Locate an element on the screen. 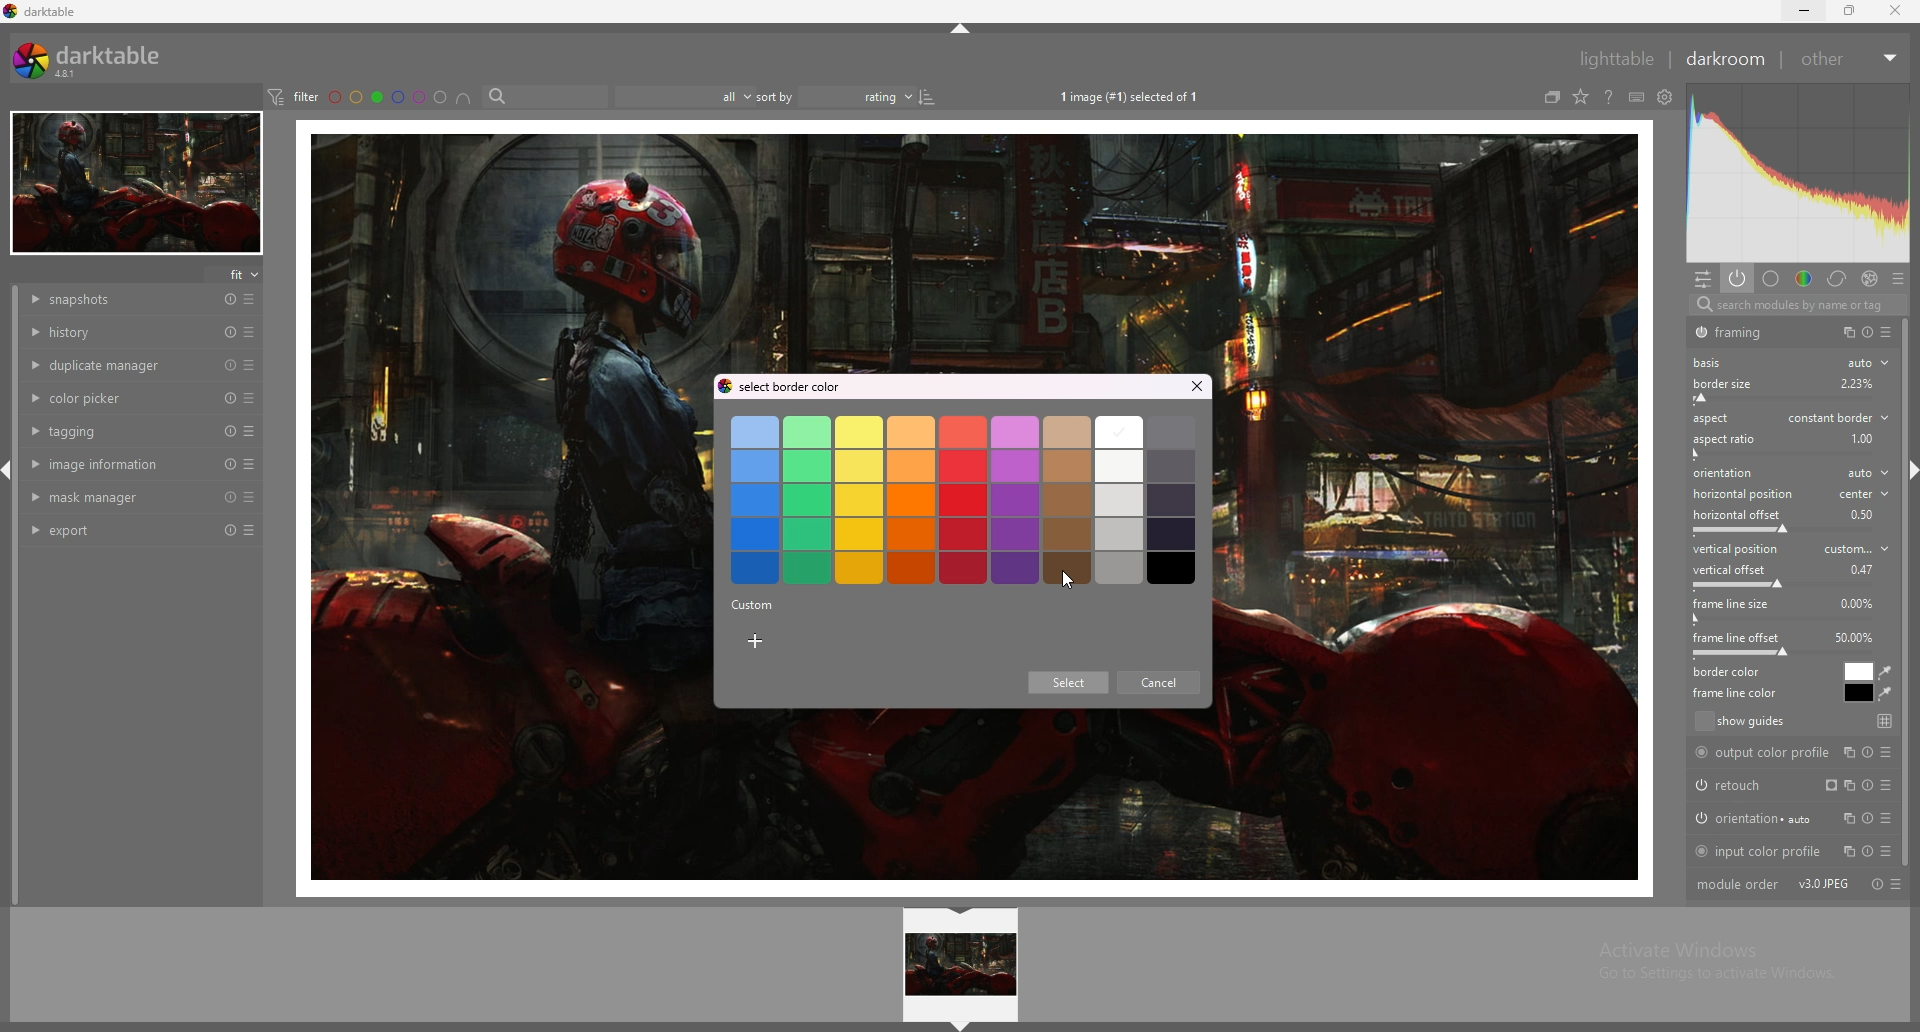 Image resolution: width=1920 pixels, height=1032 pixels. aspect ratio bar is located at coordinates (1782, 454).